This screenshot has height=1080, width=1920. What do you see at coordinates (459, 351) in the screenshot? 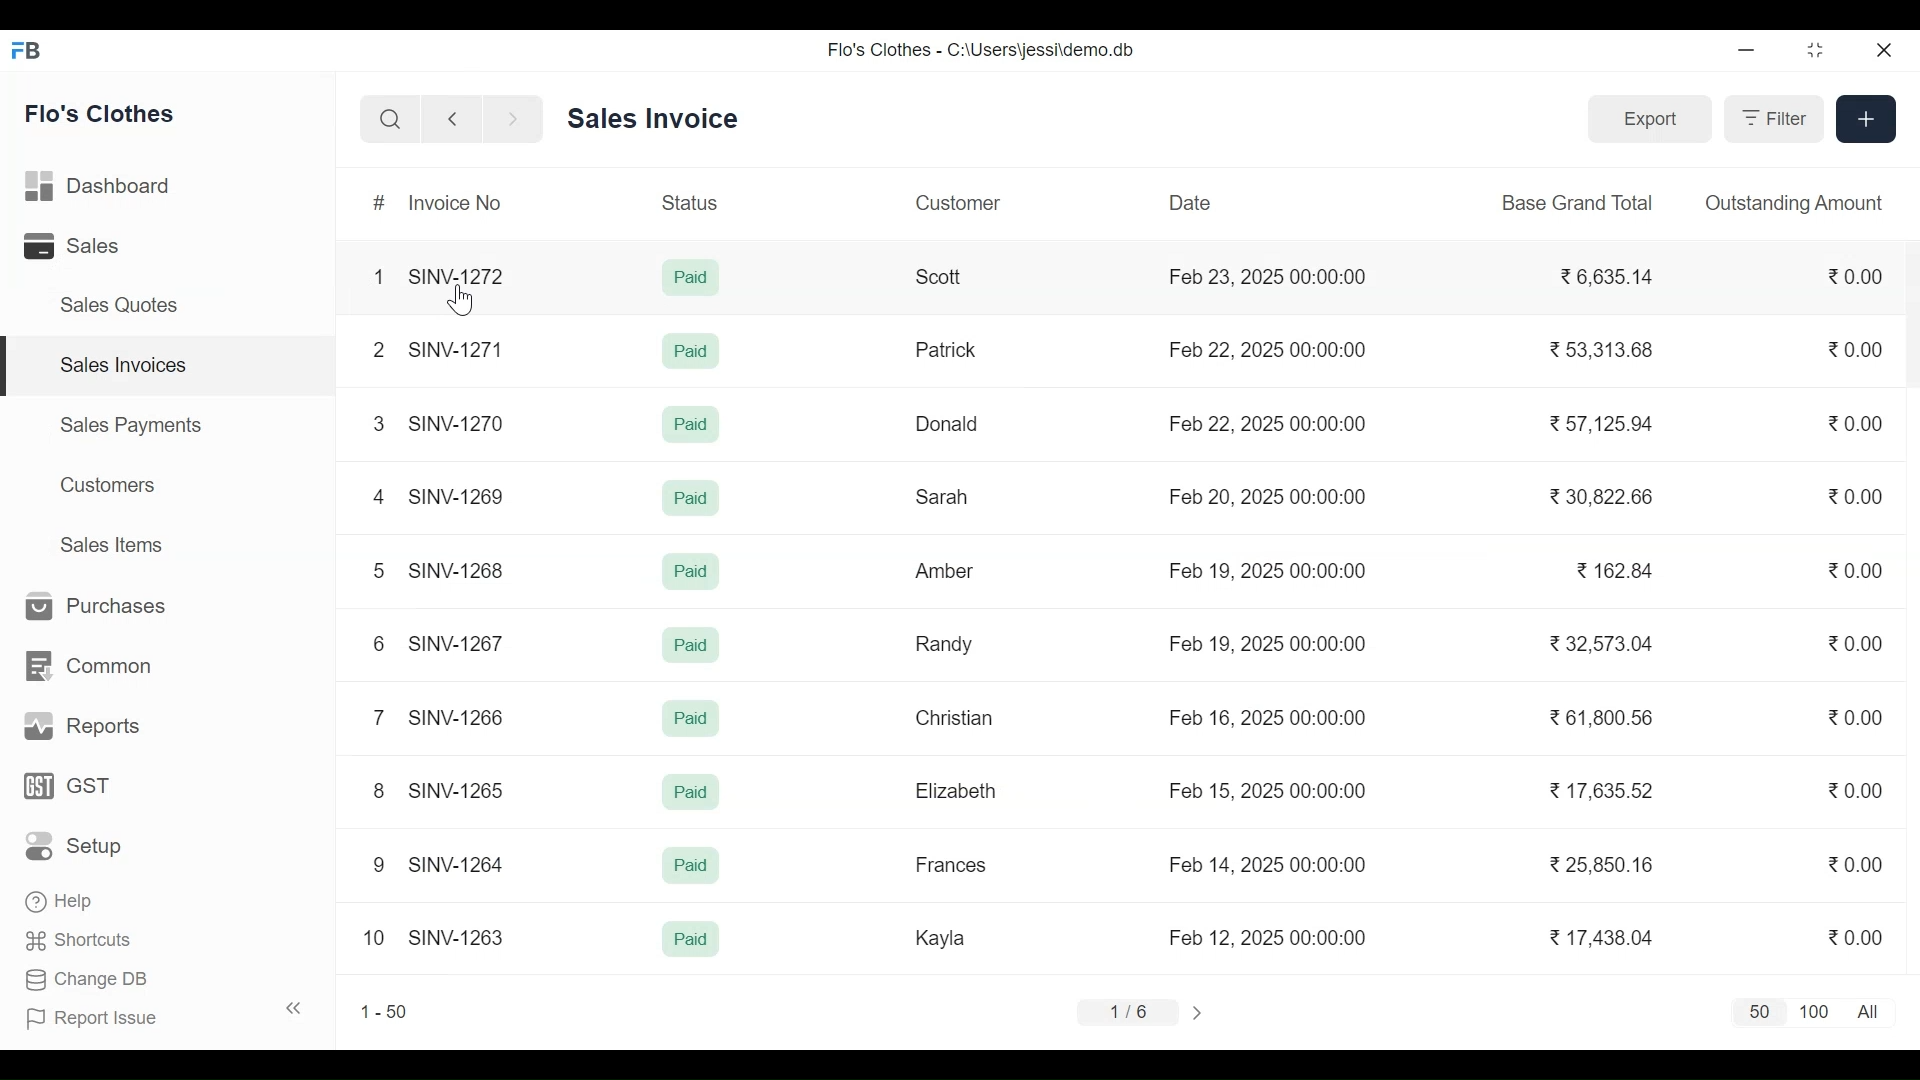
I see `SINV-1271` at bounding box center [459, 351].